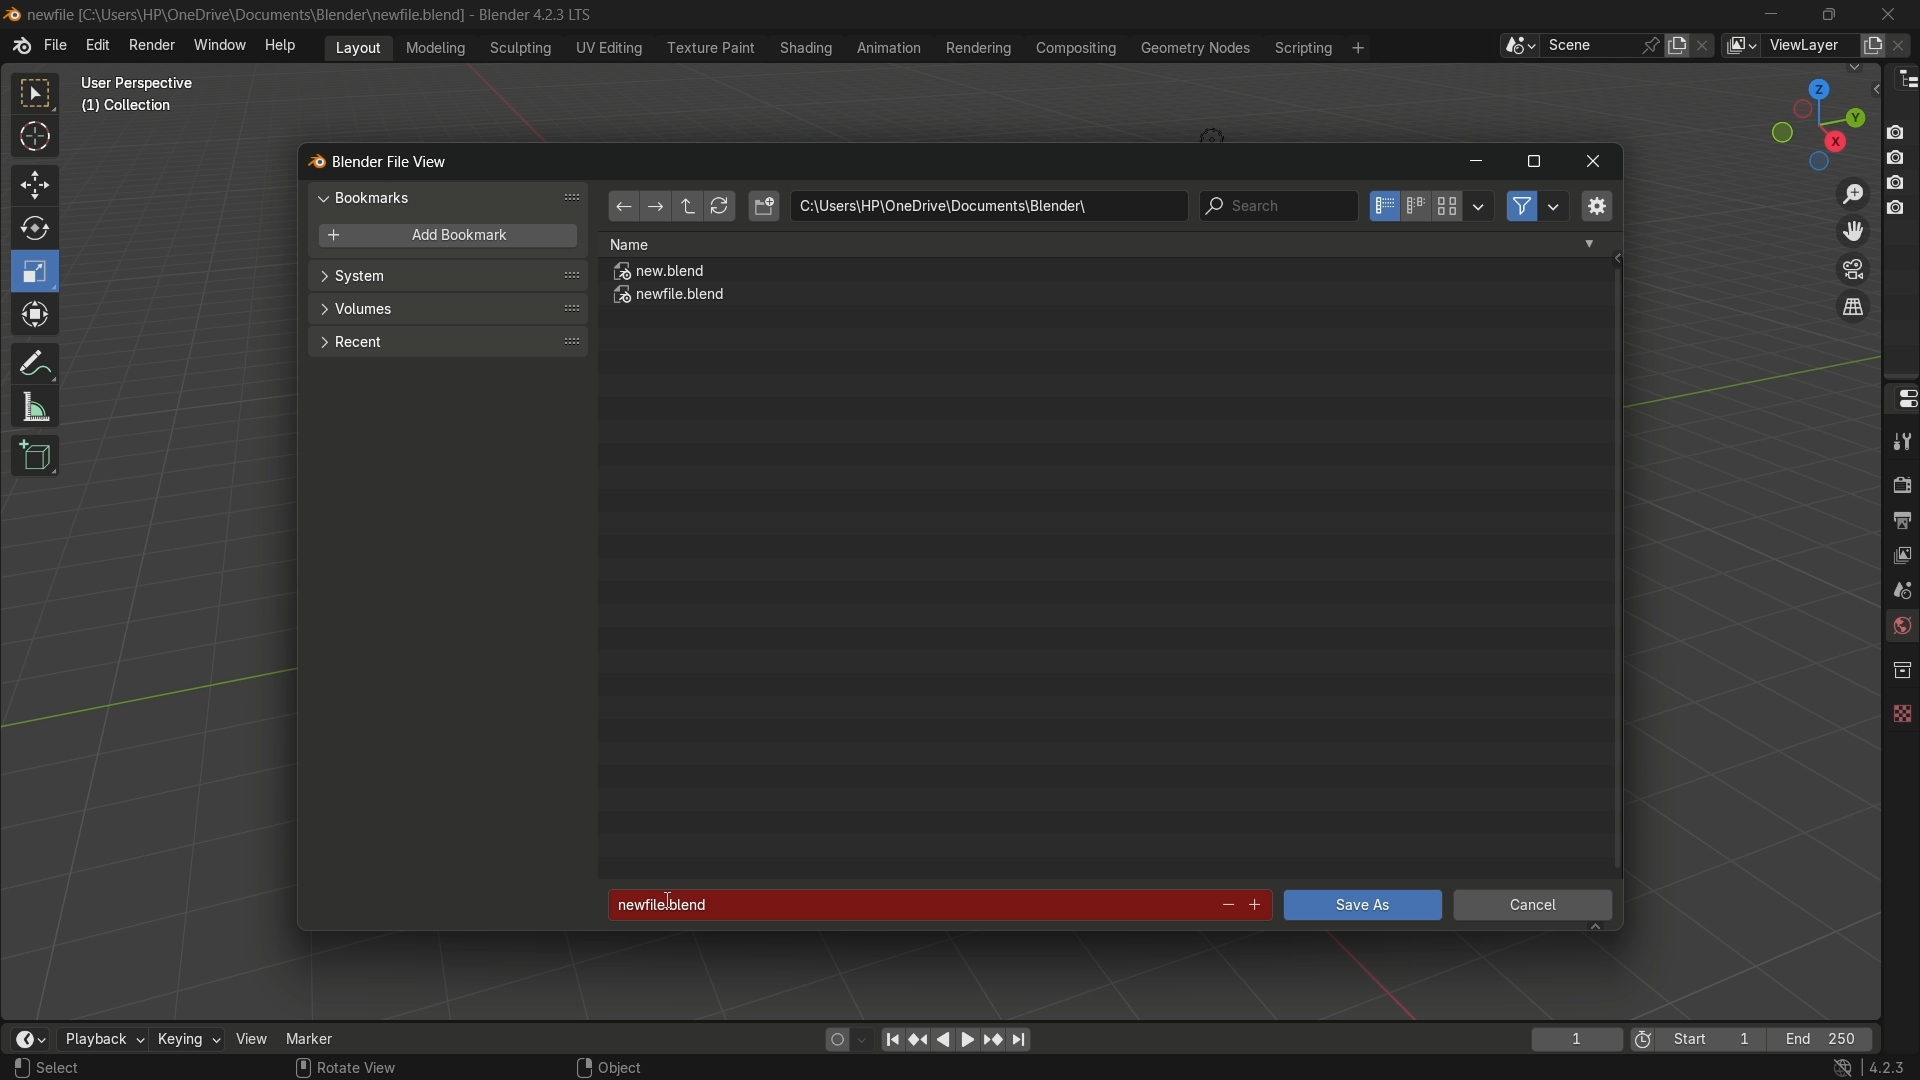  Describe the element at coordinates (221, 47) in the screenshot. I see `window menu` at that location.